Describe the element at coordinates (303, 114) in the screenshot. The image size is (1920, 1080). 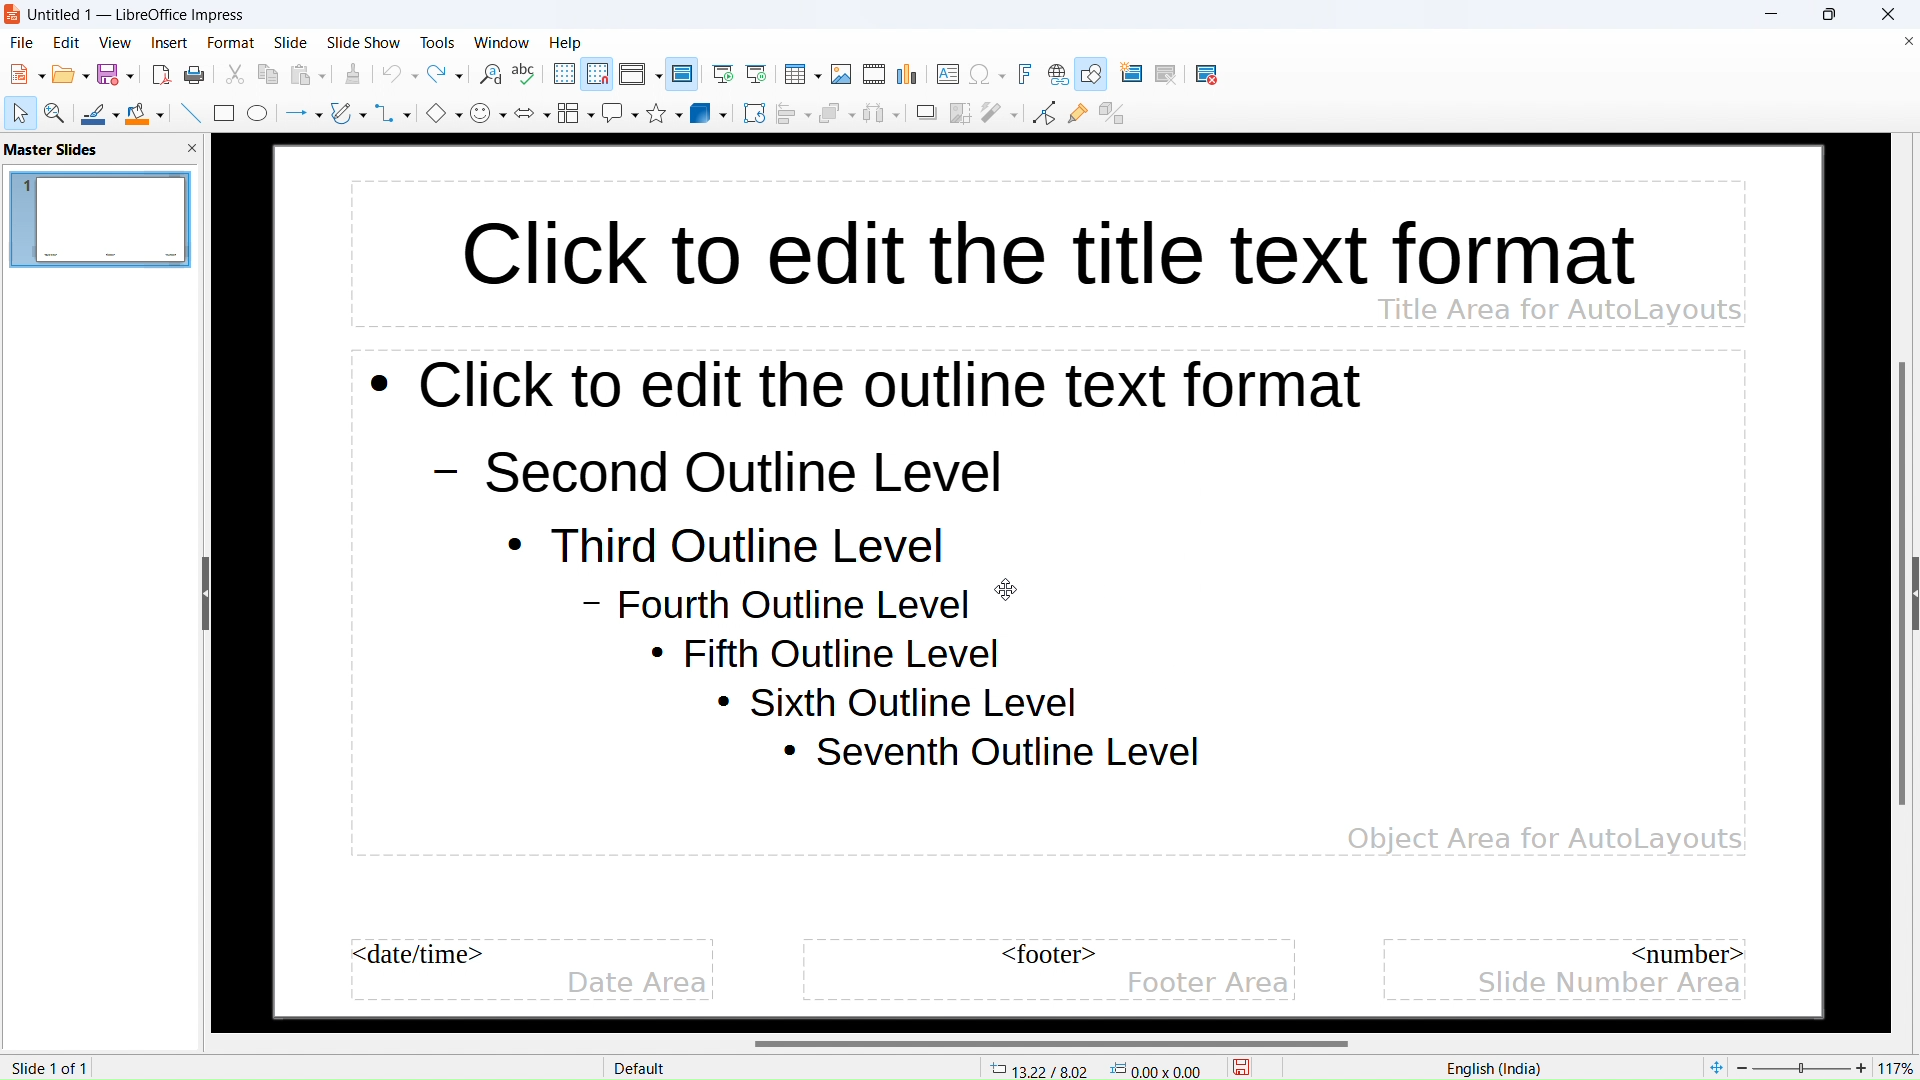
I see `lines and arrows` at that location.